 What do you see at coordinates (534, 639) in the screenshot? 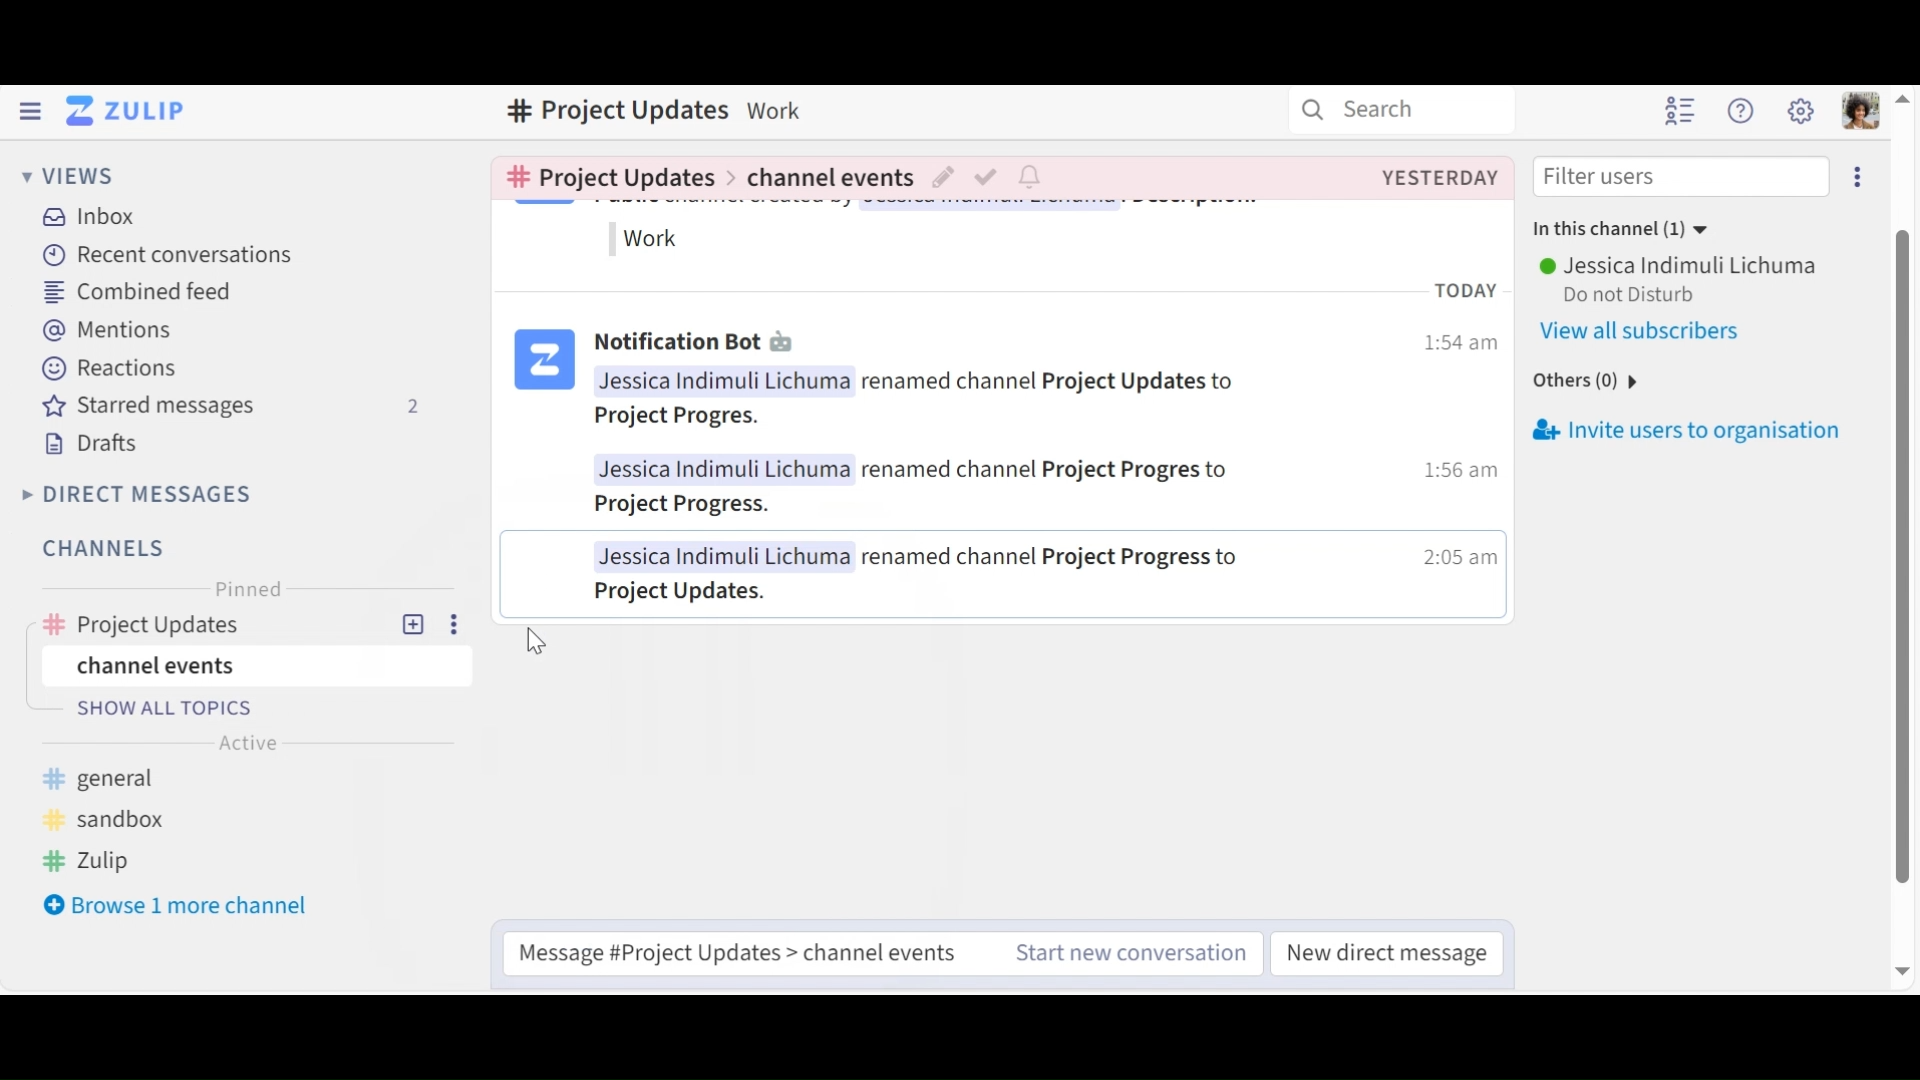
I see `cursor` at bounding box center [534, 639].